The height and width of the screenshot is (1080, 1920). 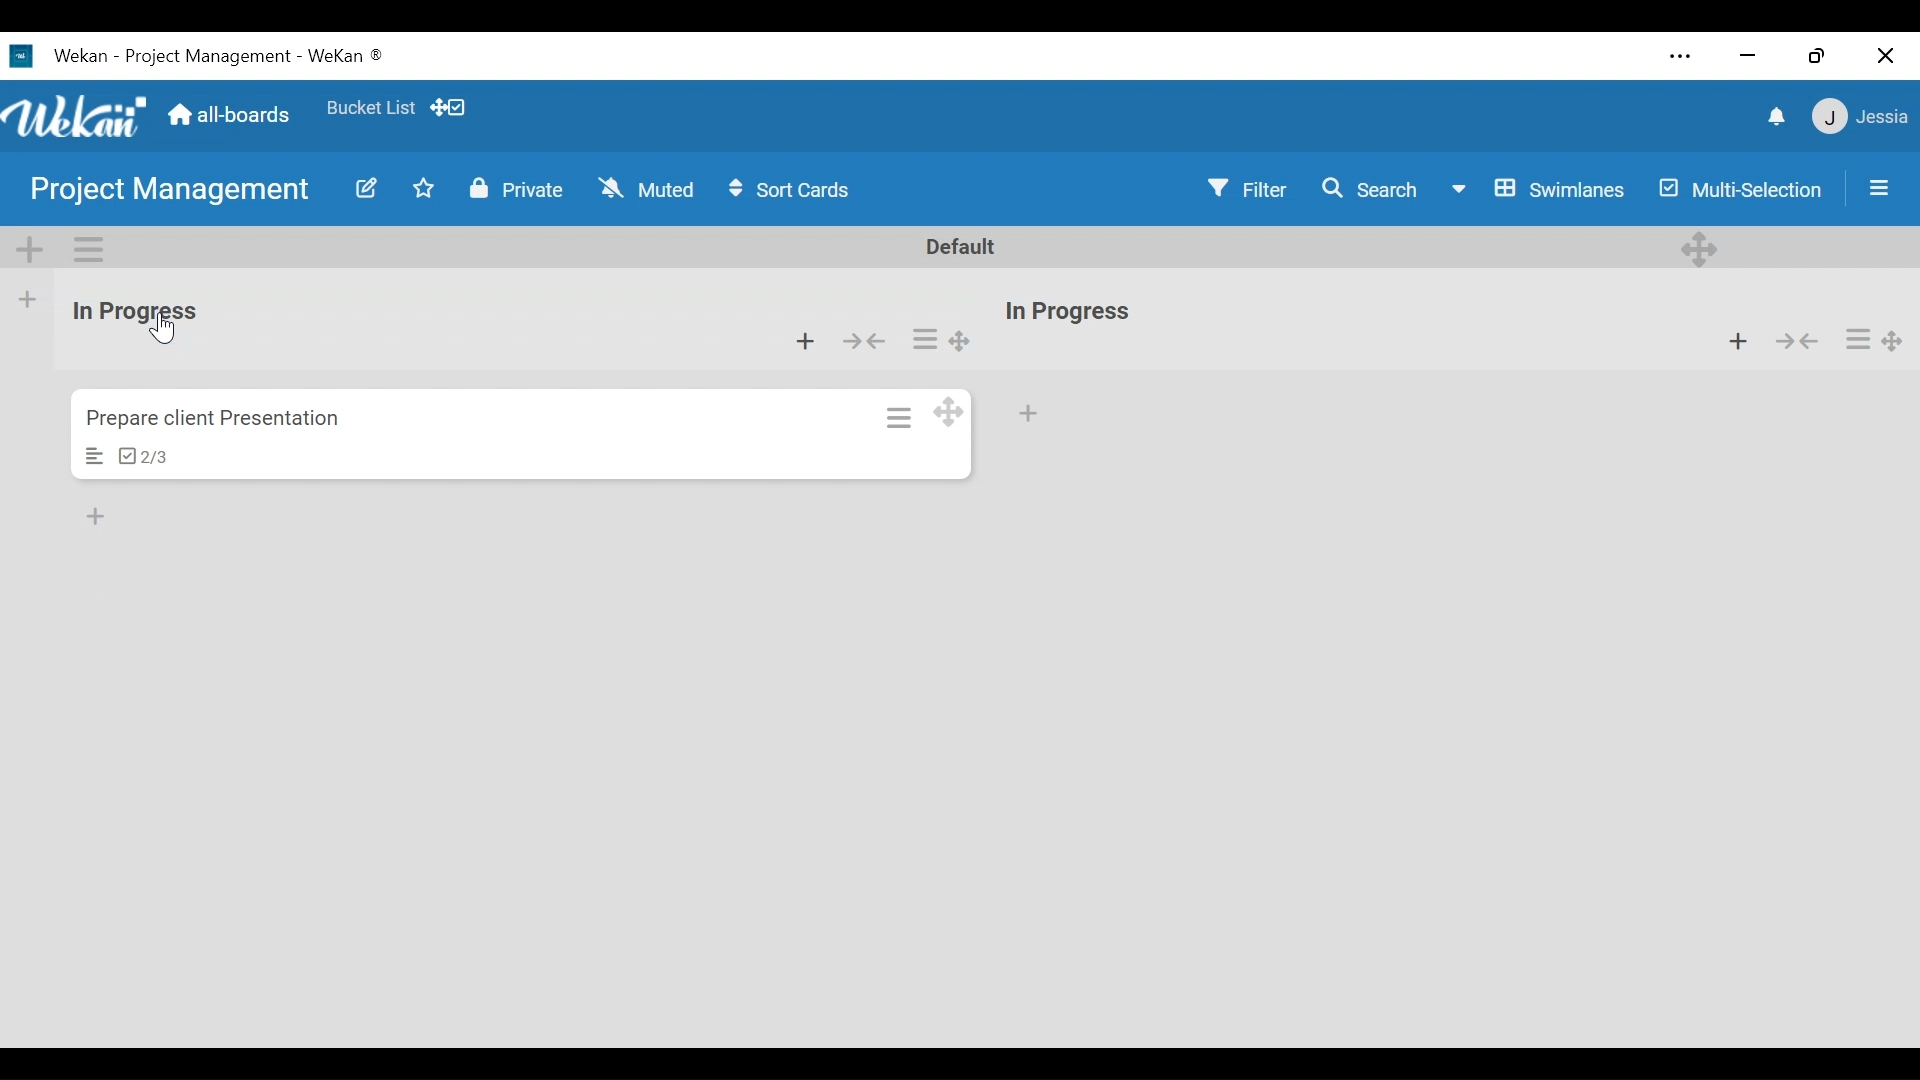 I want to click on Desktop drag handles, so click(x=961, y=341).